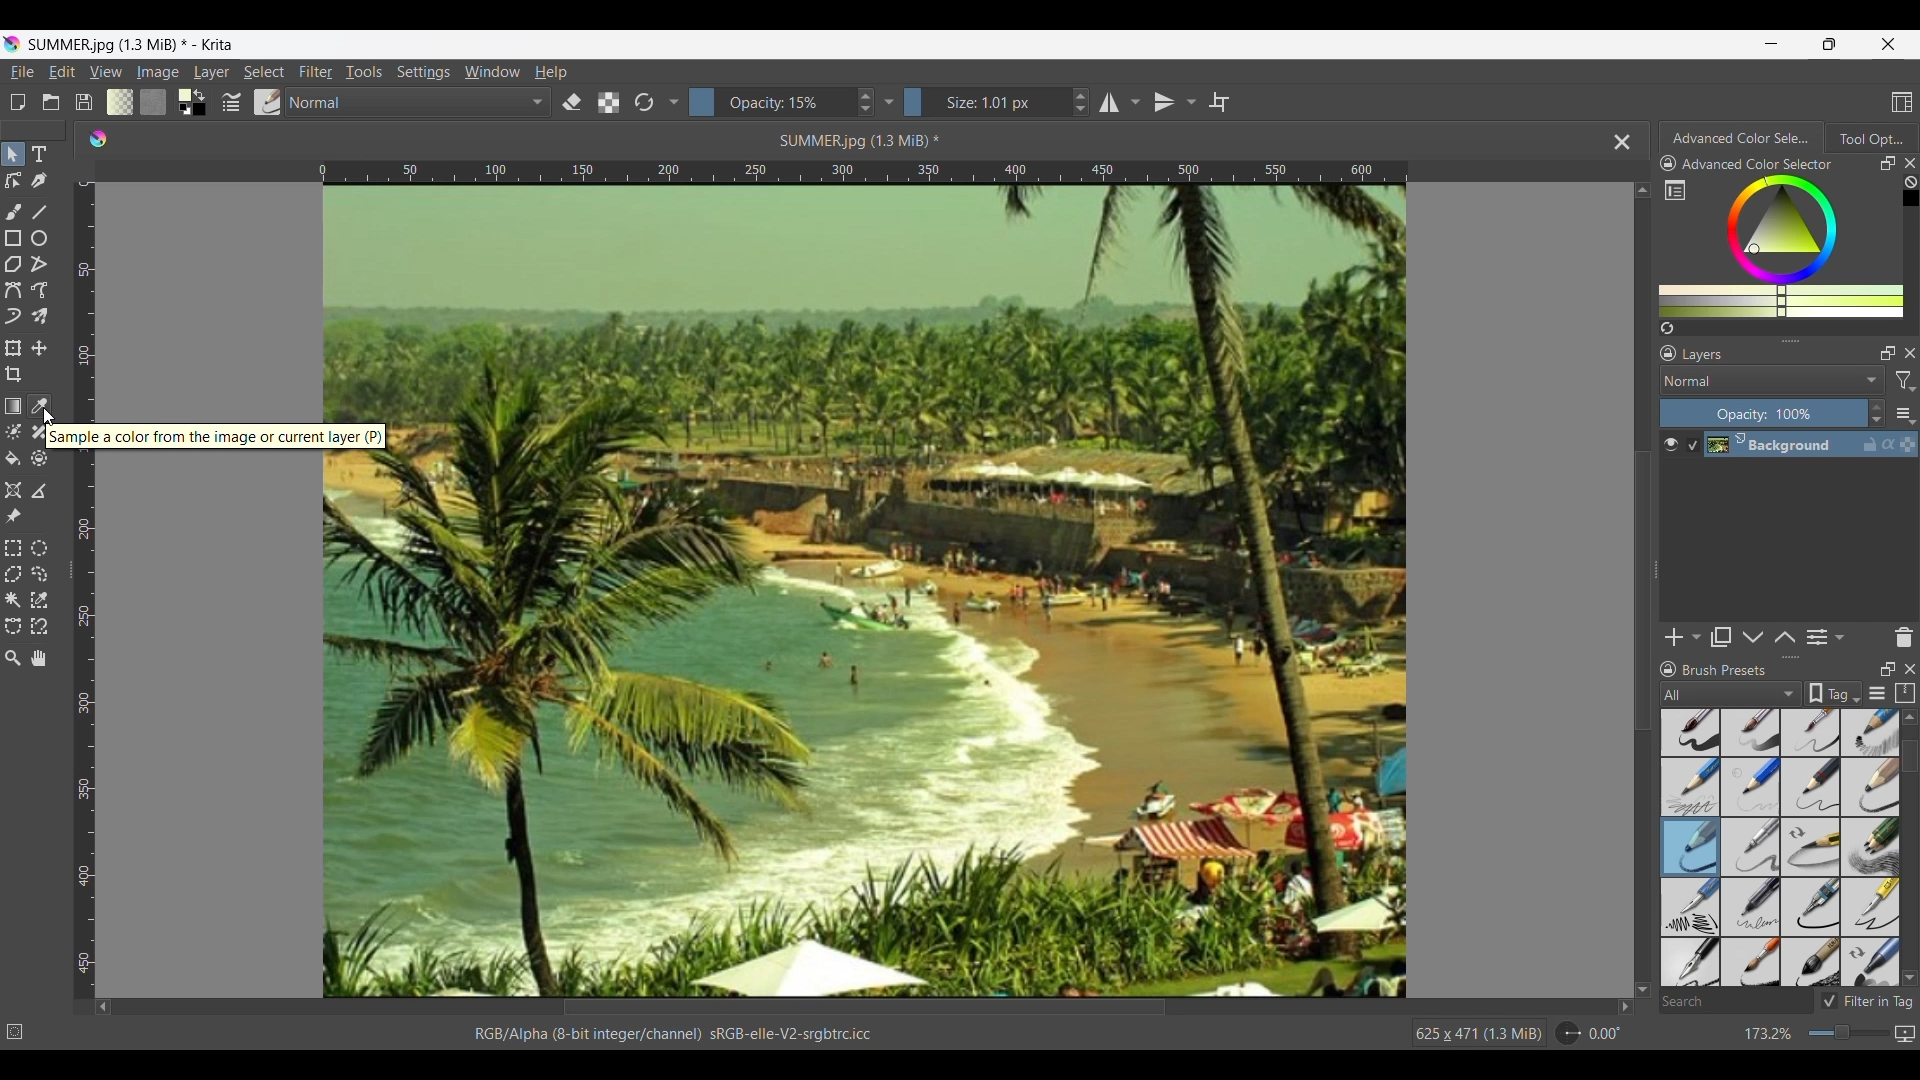  I want to click on 625 x 471 (13 MiB), so click(1475, 1035).